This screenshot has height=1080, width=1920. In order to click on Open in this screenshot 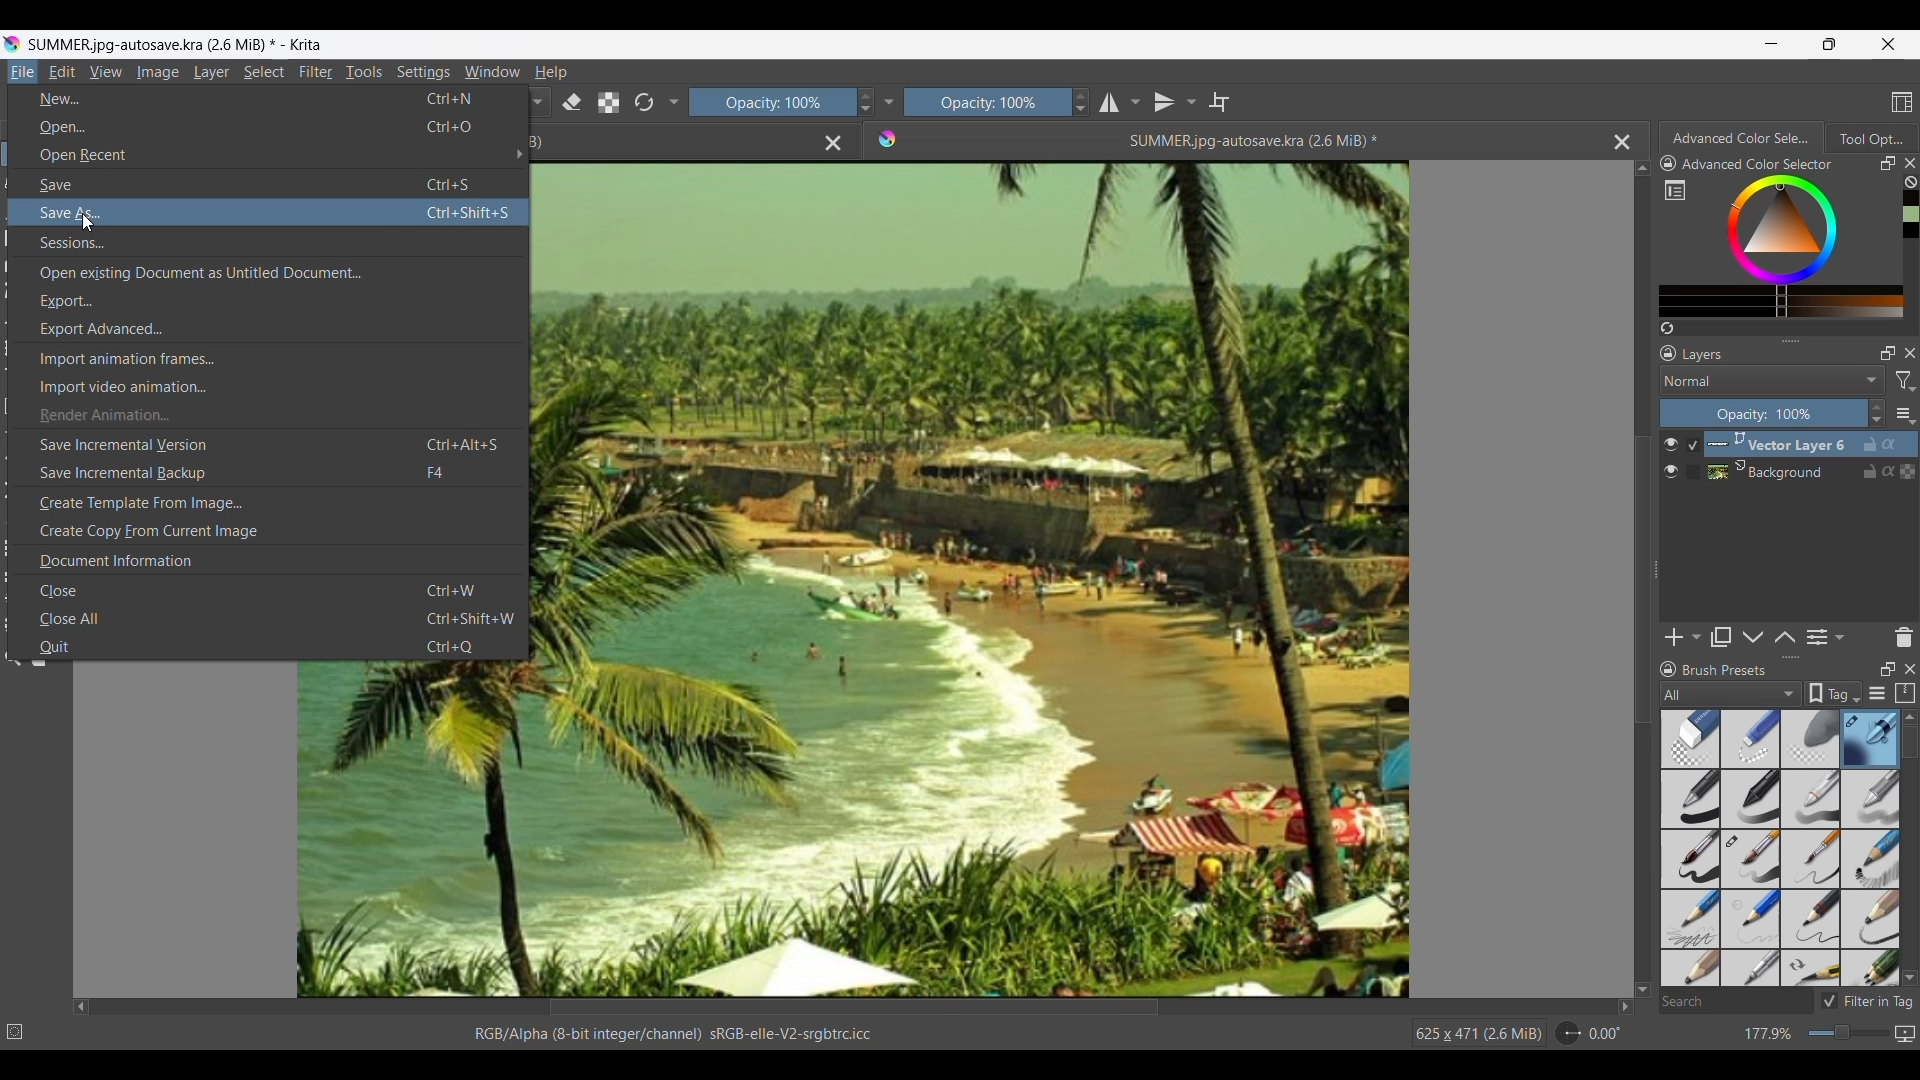, I will do `click(269, 127)`.